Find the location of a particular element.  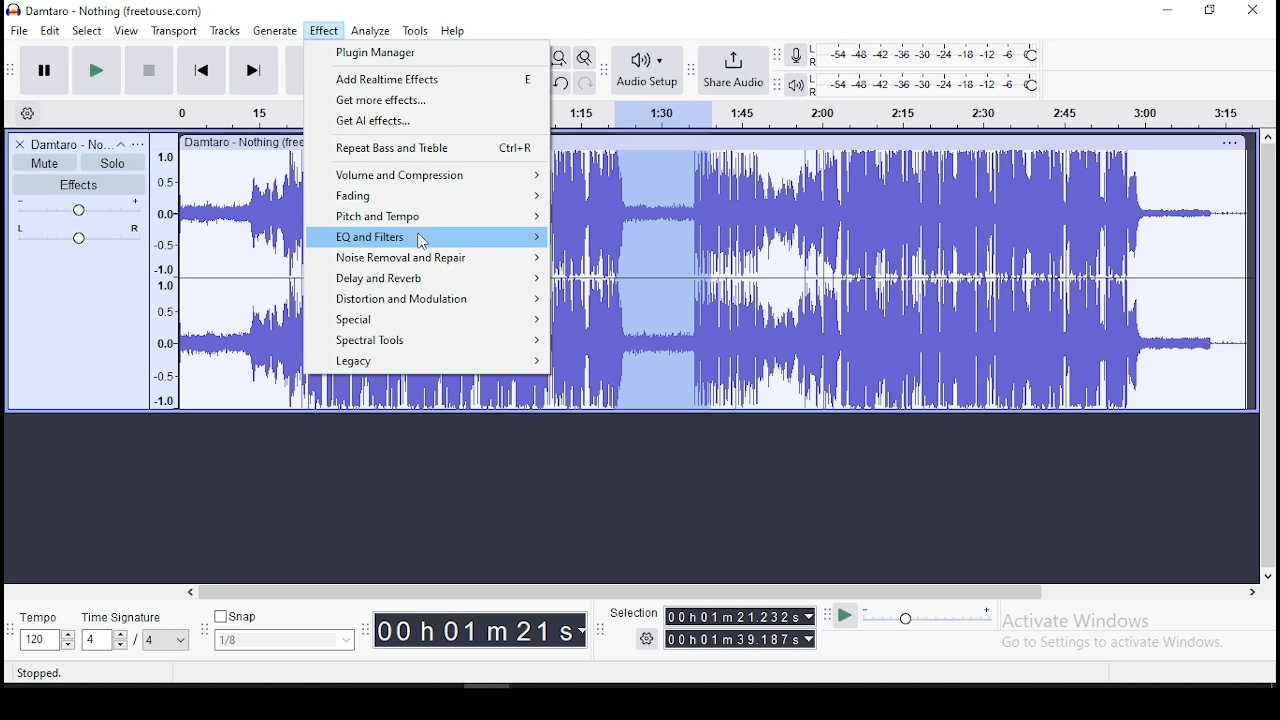

playback speed is located at coordinates (929, 615).